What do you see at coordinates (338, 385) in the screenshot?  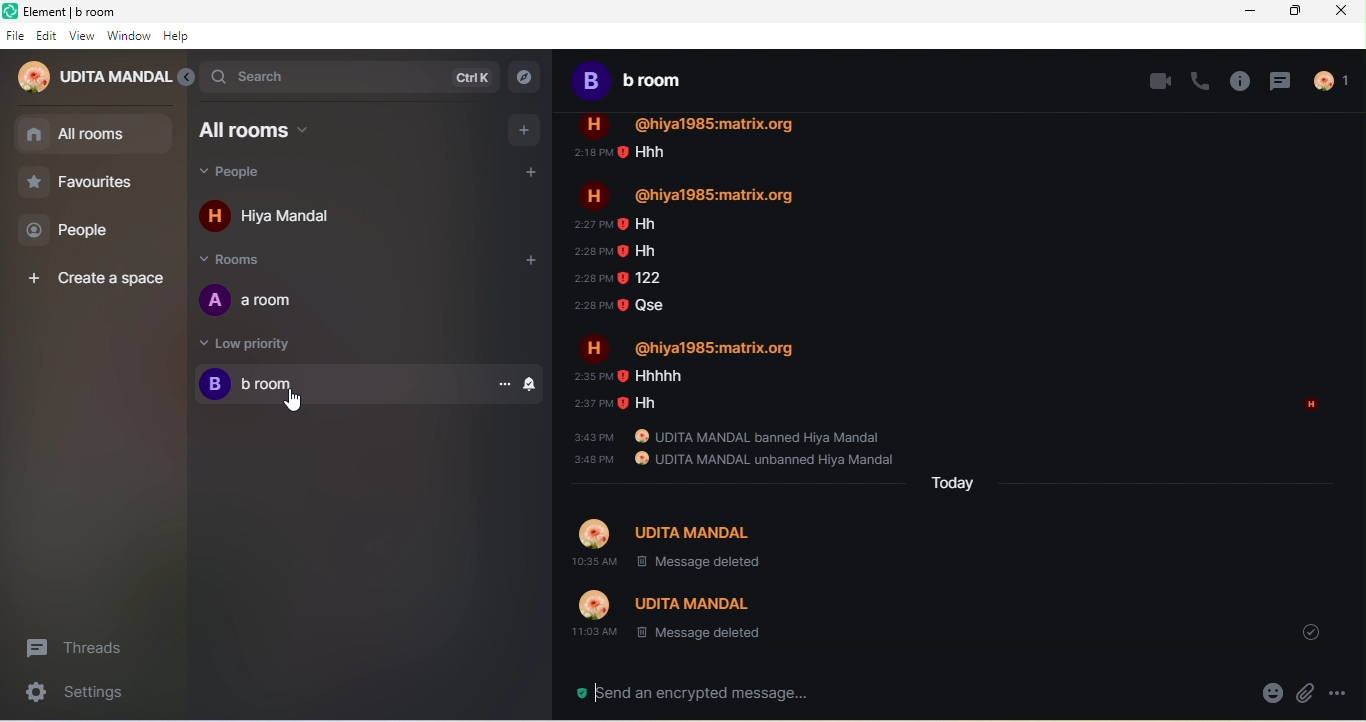 I see `b room` at bounding box center [338, 385].